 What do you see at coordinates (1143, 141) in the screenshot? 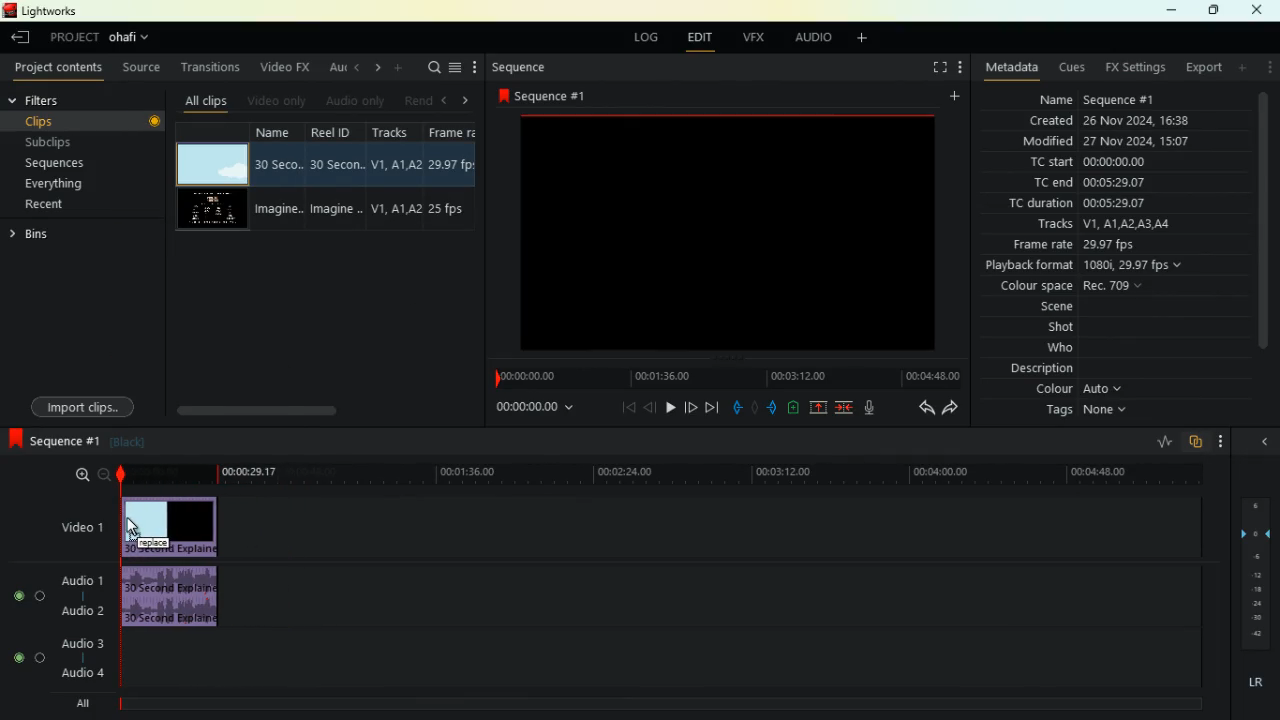
I see `27 Nov 2024, 15:07` at bounding box center [1143, 141].